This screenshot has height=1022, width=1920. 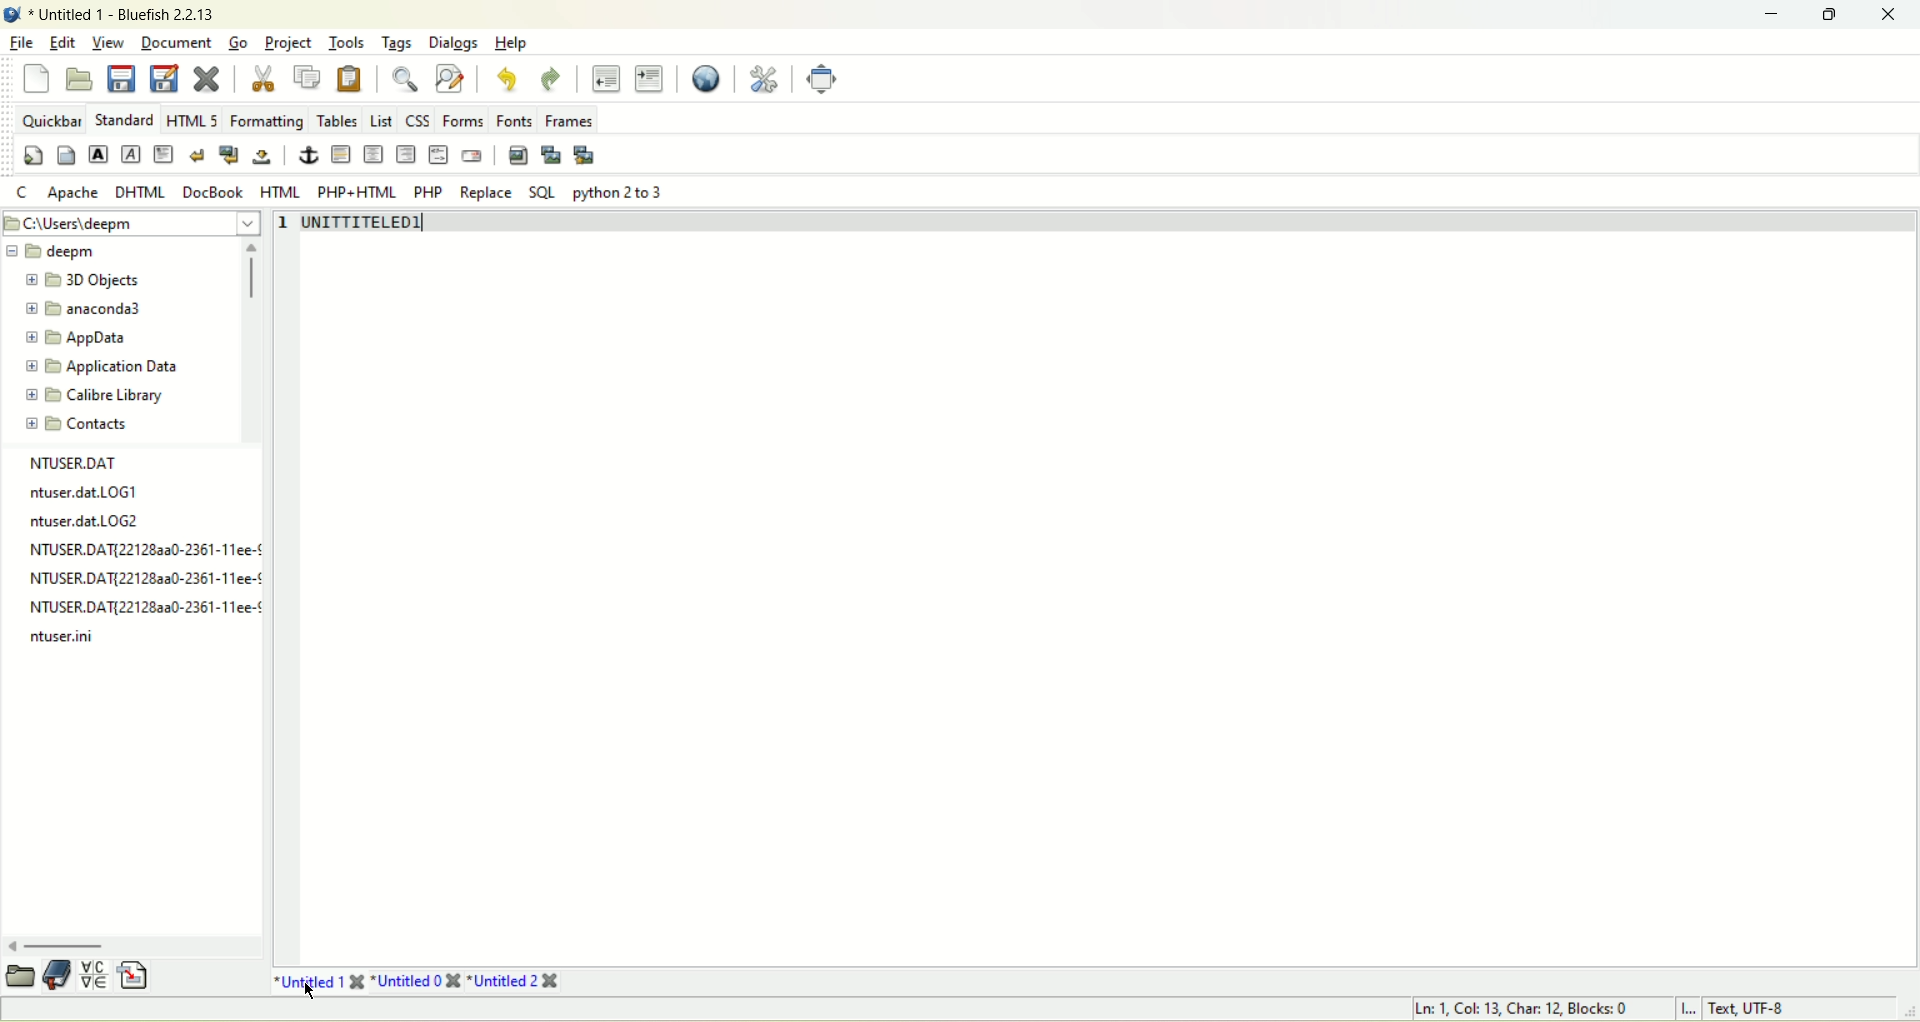 What do you see at coordinates (35, 78) in the screenshot?
I see `new ` at bounding box center [35, 78].